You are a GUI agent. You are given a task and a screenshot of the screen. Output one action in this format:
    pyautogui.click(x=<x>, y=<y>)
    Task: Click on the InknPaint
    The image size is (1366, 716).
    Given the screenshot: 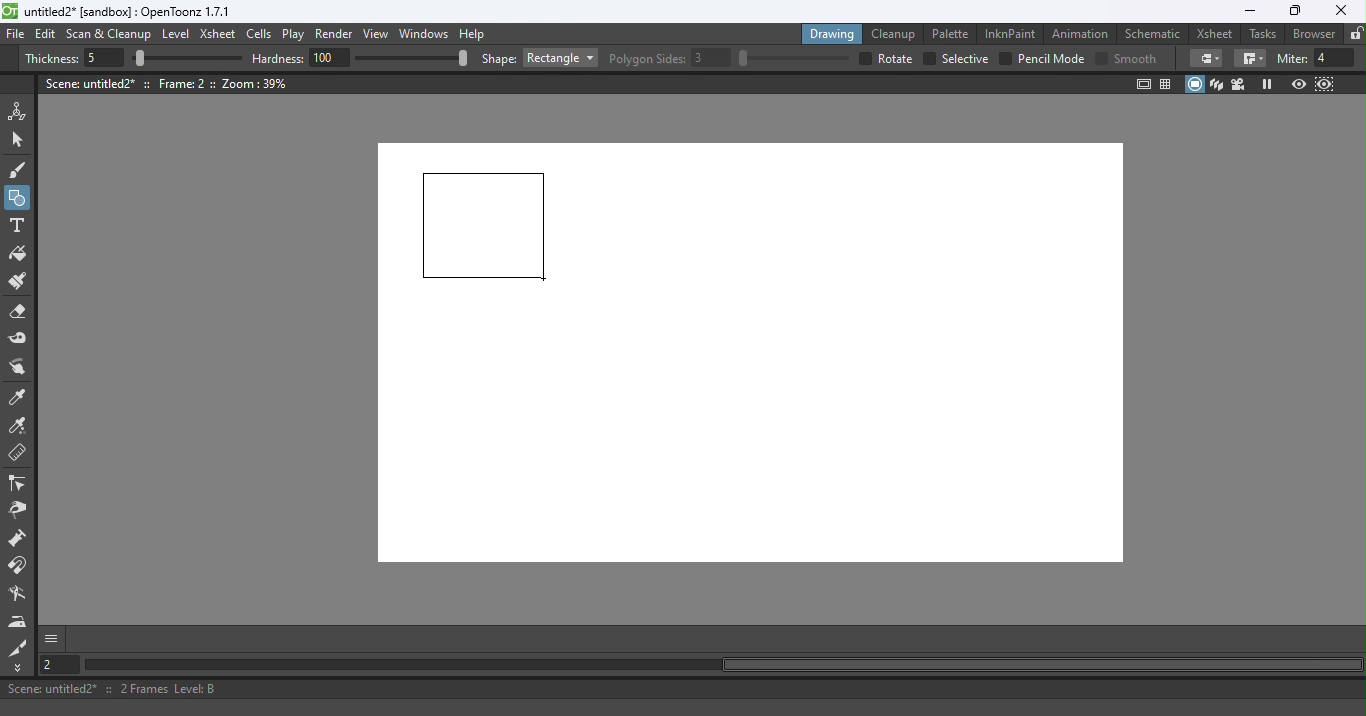 What is the action you would take?
    pyautogui.click(x=1011, y=32)
    